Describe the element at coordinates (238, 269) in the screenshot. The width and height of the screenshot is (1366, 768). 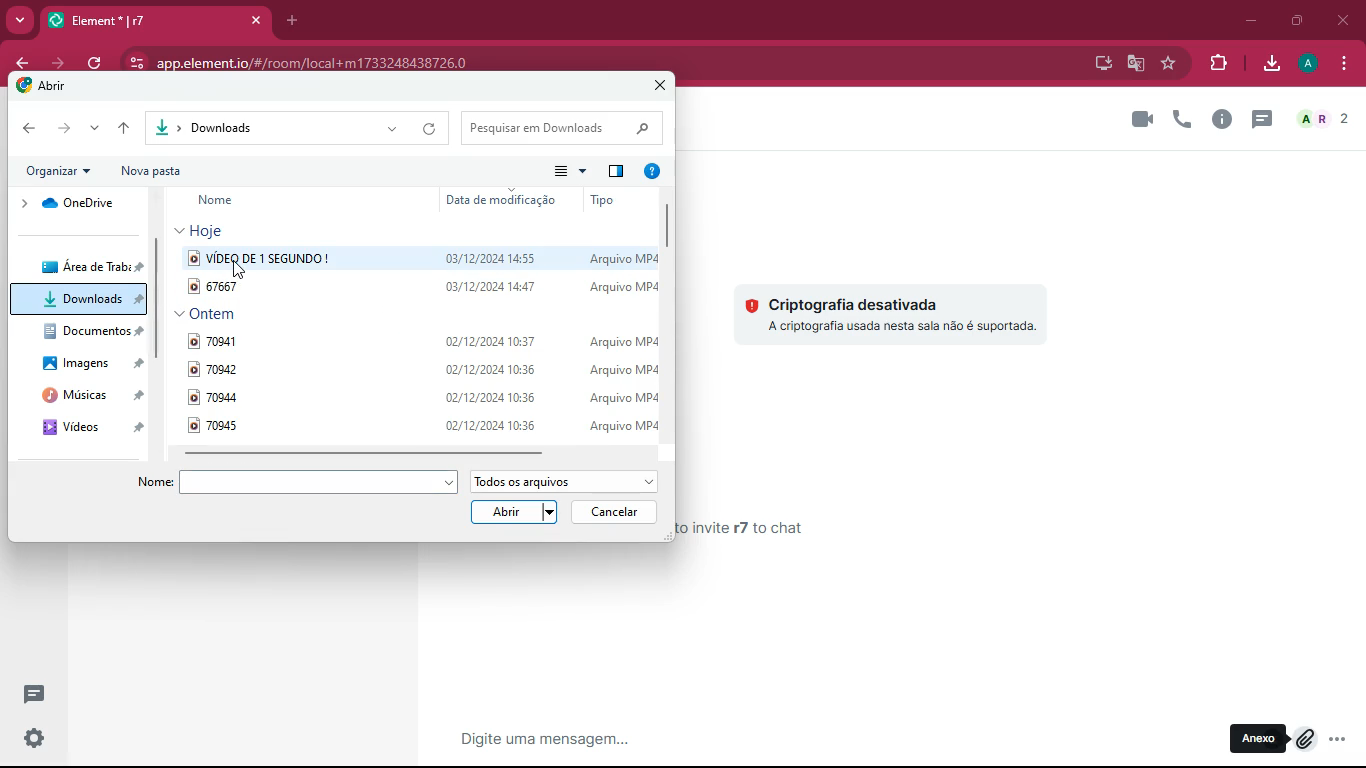
I see `cursor on video  d 1 segundo! 03/12/2024 14:55 arquivo mp4` at that location.